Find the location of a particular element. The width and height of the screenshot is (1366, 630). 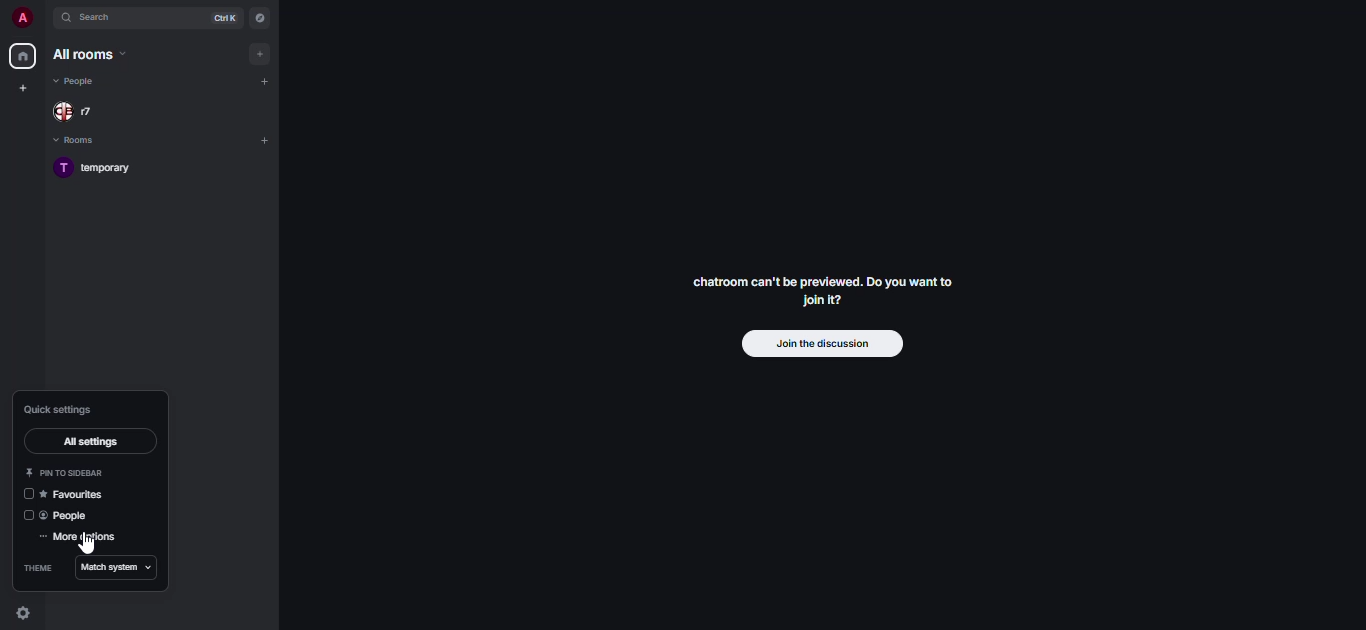

people is located at coordinates (69, 516).